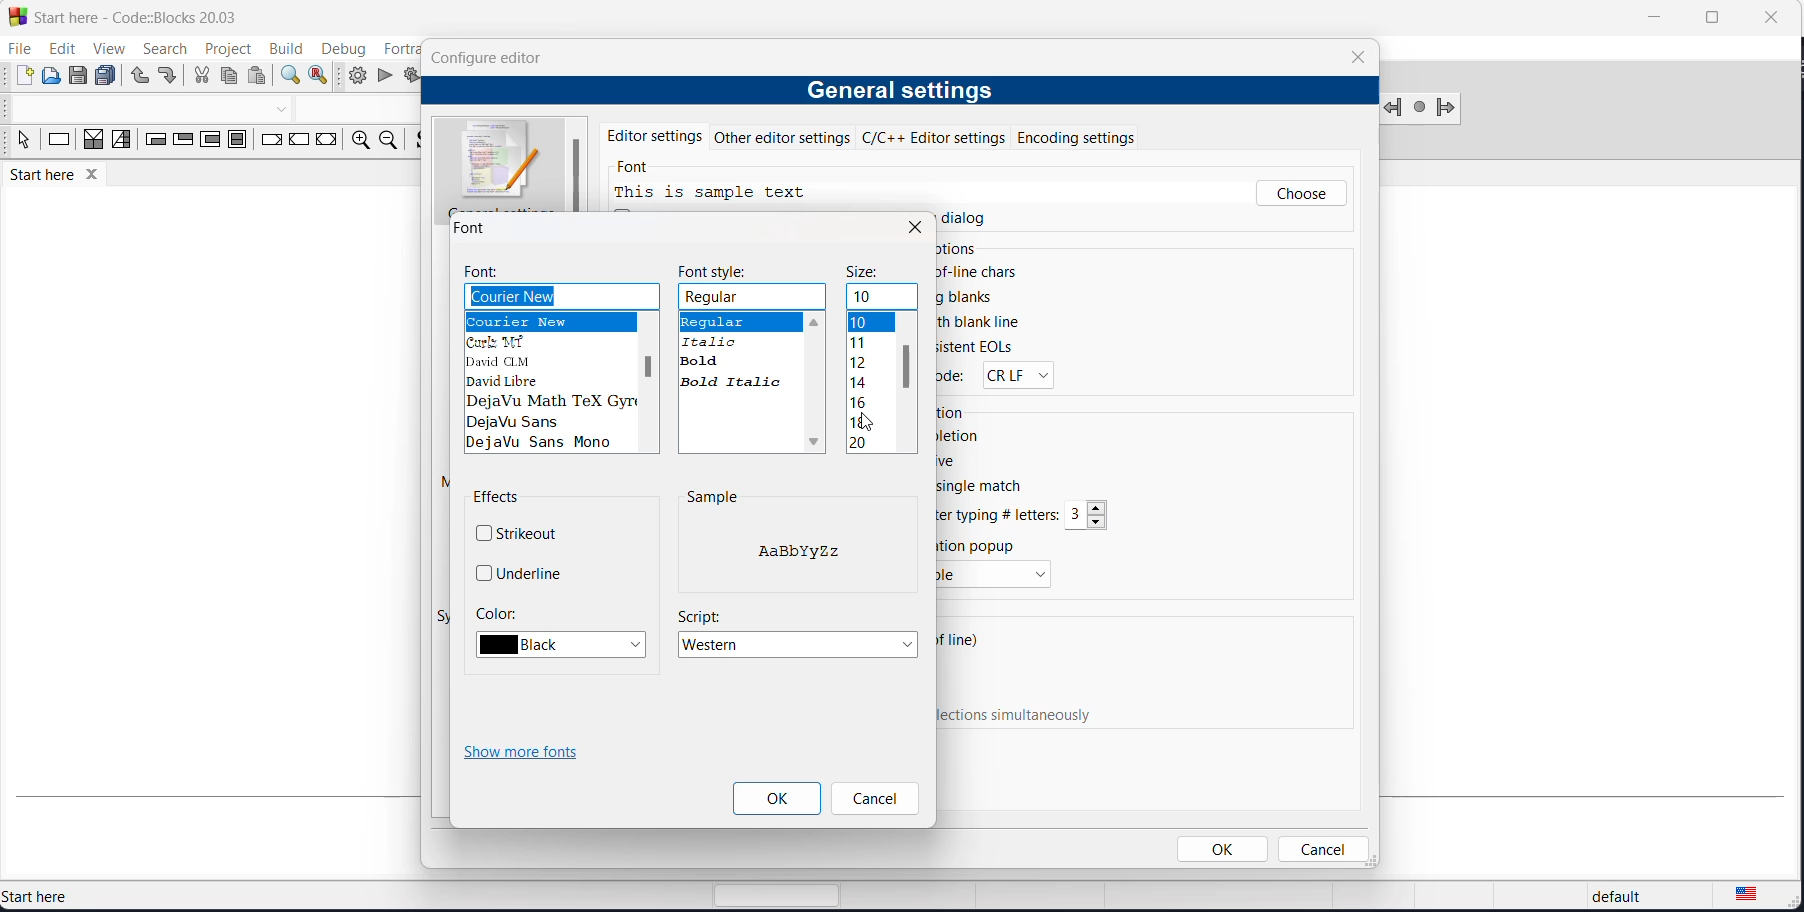  What do you see at coordinates (20, 143) in the screenshot?
I see `select` at bounding box center [20, 143].